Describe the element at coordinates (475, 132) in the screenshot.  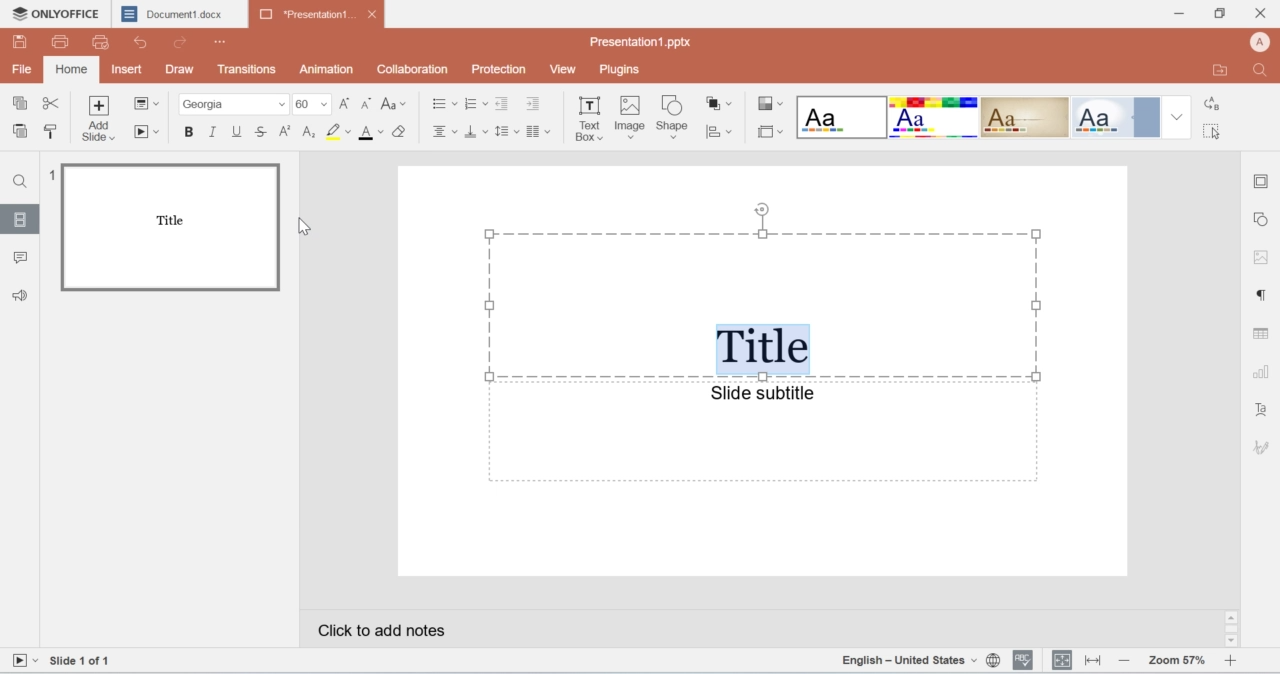
I see `align bottom` at that location.